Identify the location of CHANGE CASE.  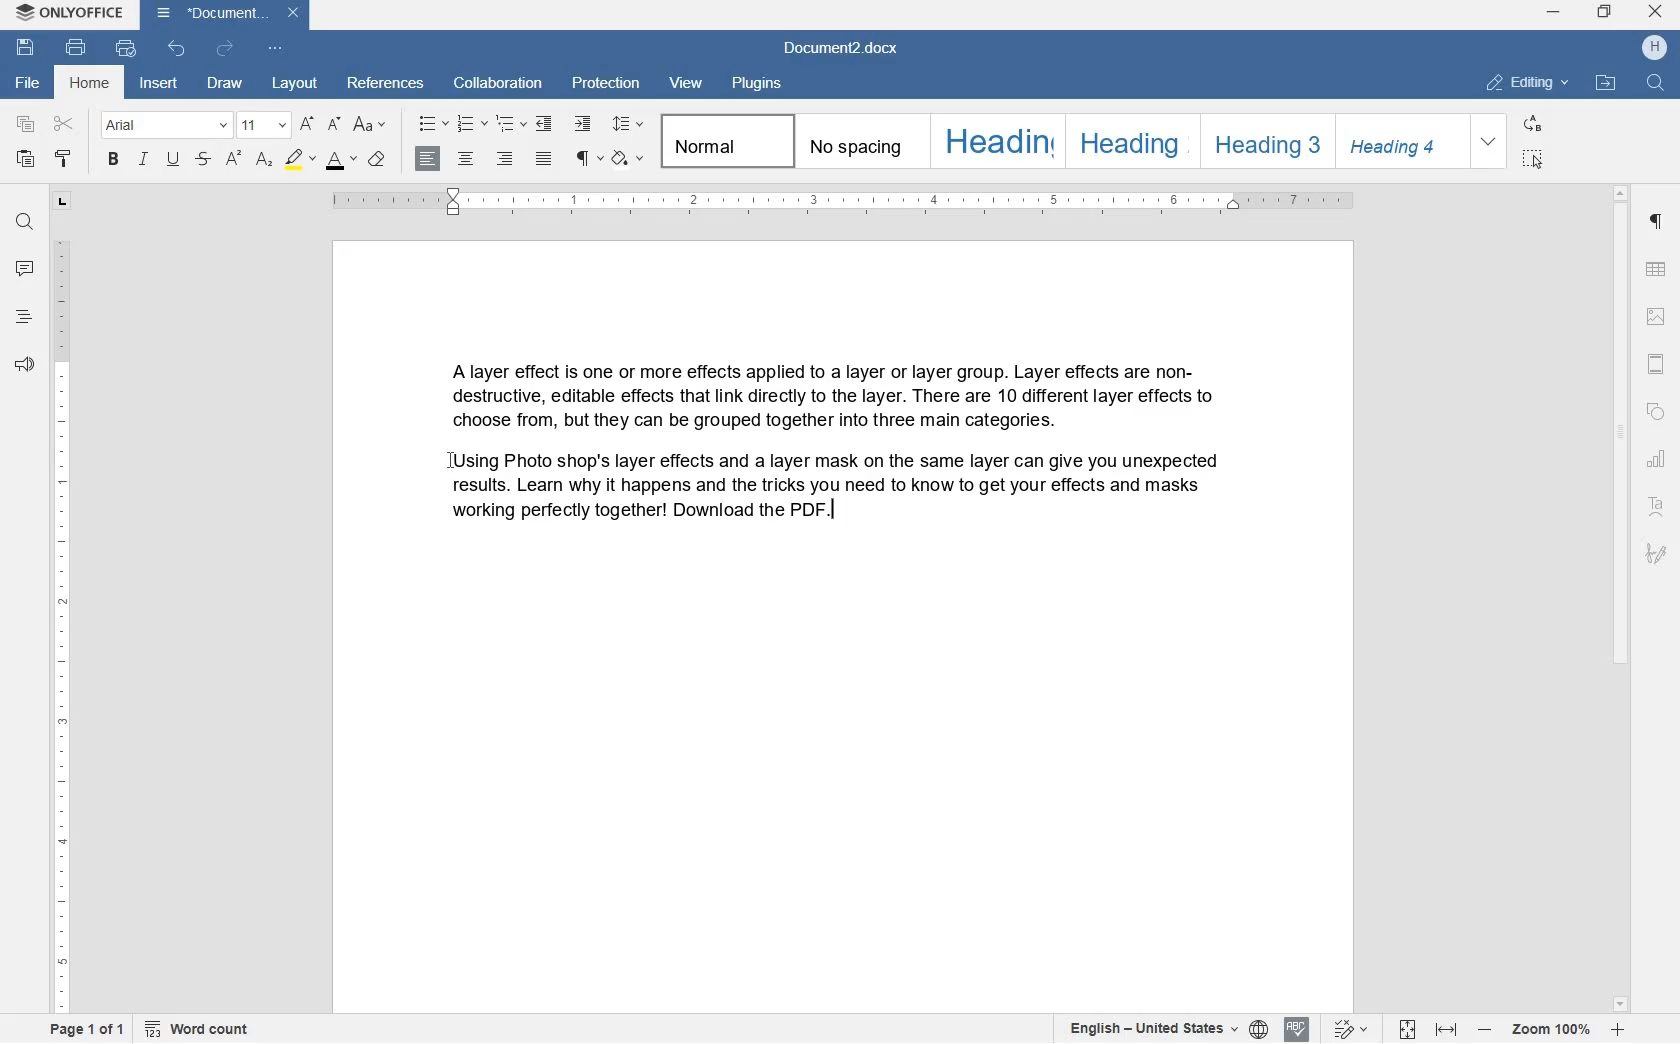
(373, 125).